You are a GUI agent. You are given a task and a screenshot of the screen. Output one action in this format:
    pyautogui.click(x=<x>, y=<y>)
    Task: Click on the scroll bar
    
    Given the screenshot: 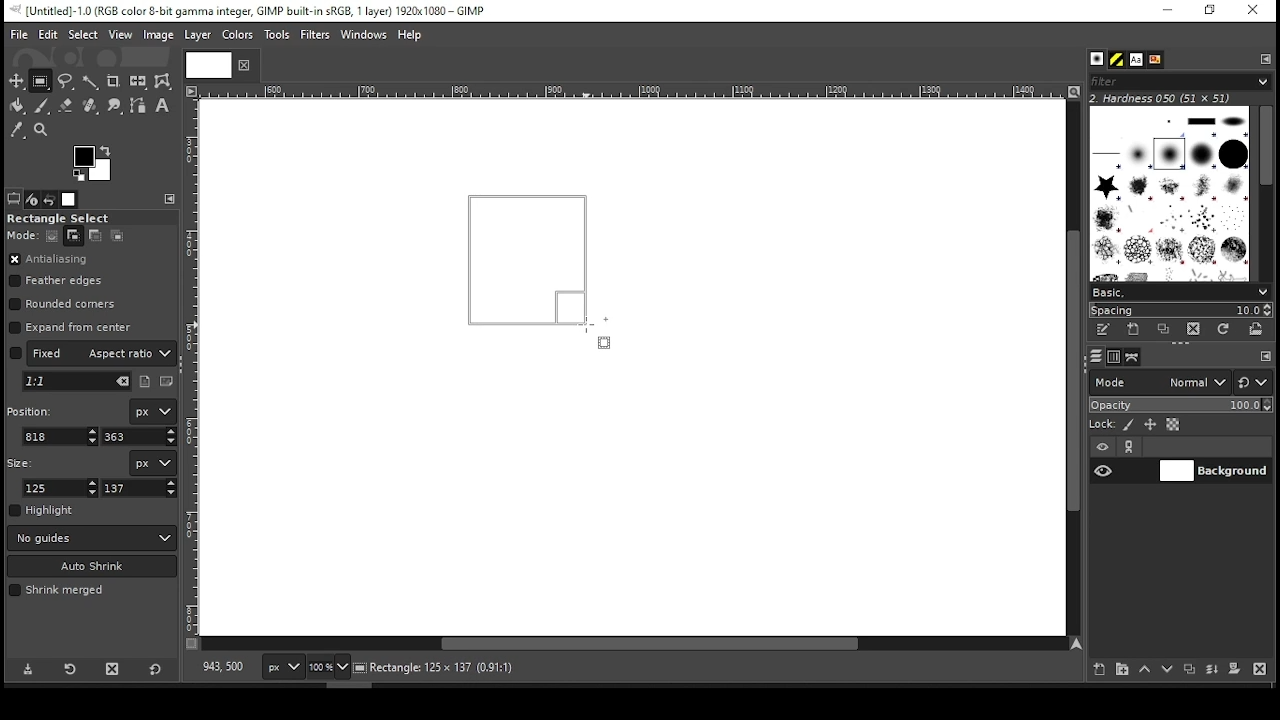 What is the action you would take?
    pyautogui.click(x=634, y=645)
    